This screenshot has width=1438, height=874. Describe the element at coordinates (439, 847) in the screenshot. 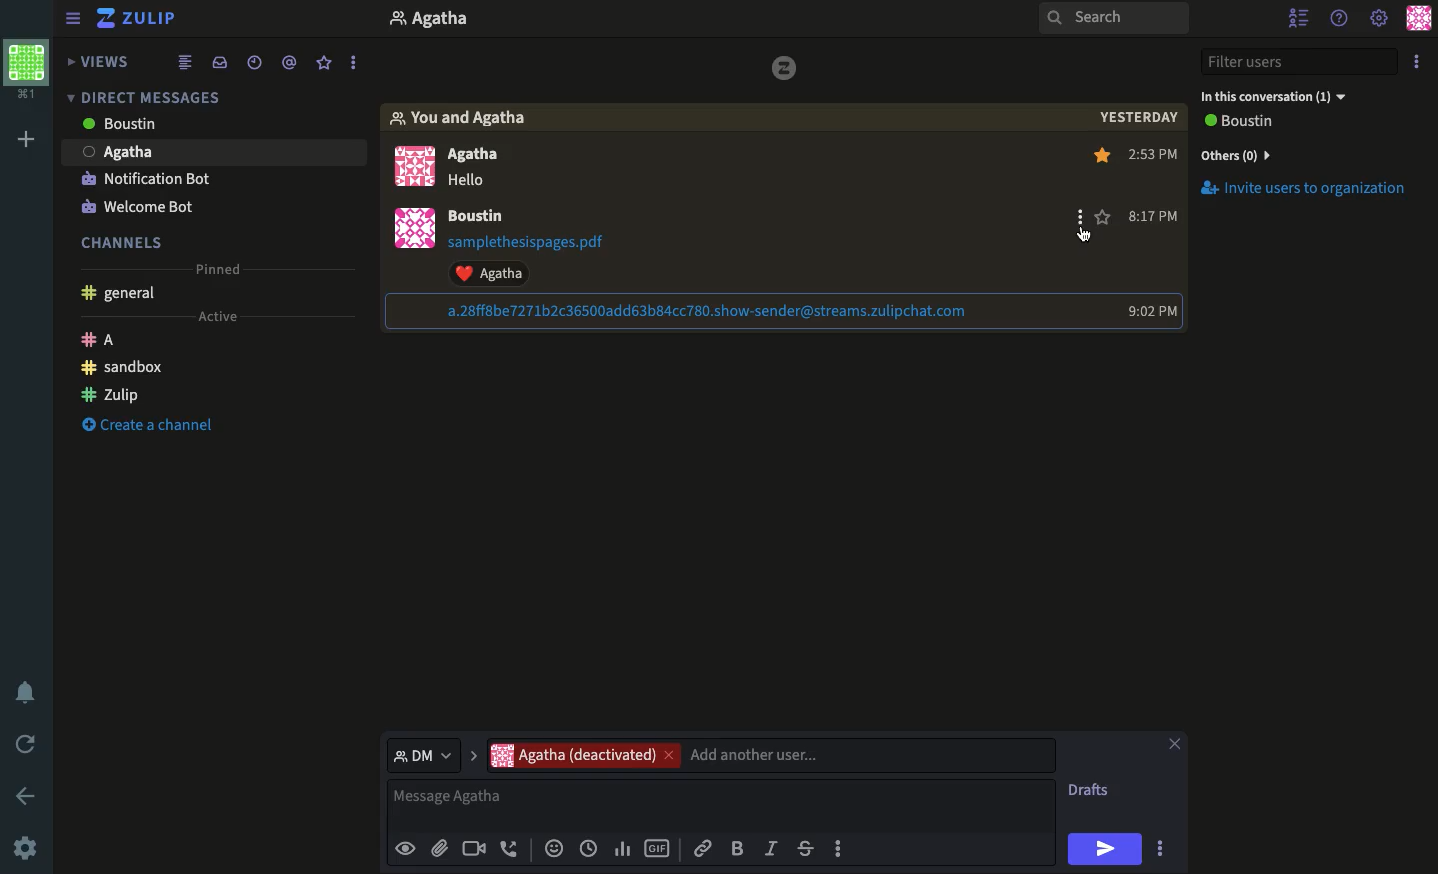

I see `File attachment` at that location.